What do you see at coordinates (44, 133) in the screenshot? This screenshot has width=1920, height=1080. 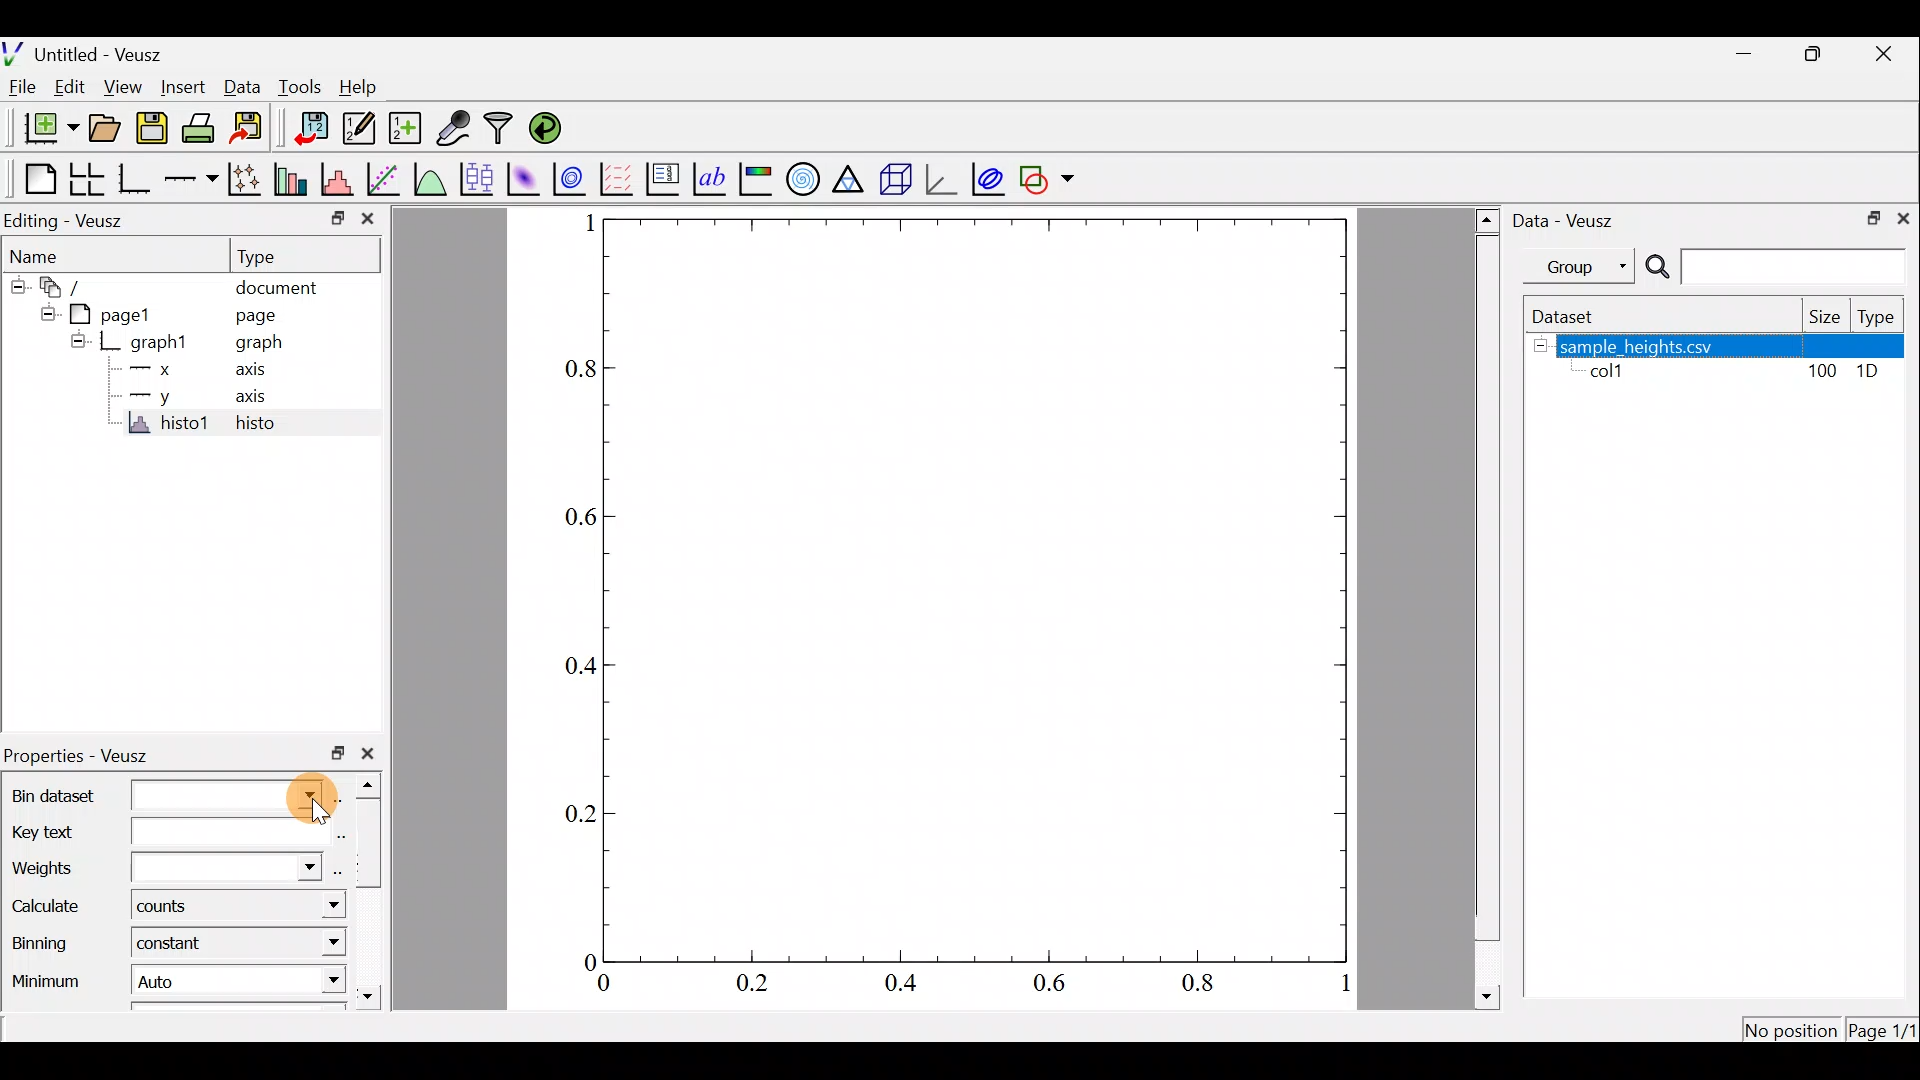 I see `new document` at bounding box center [44, 133].